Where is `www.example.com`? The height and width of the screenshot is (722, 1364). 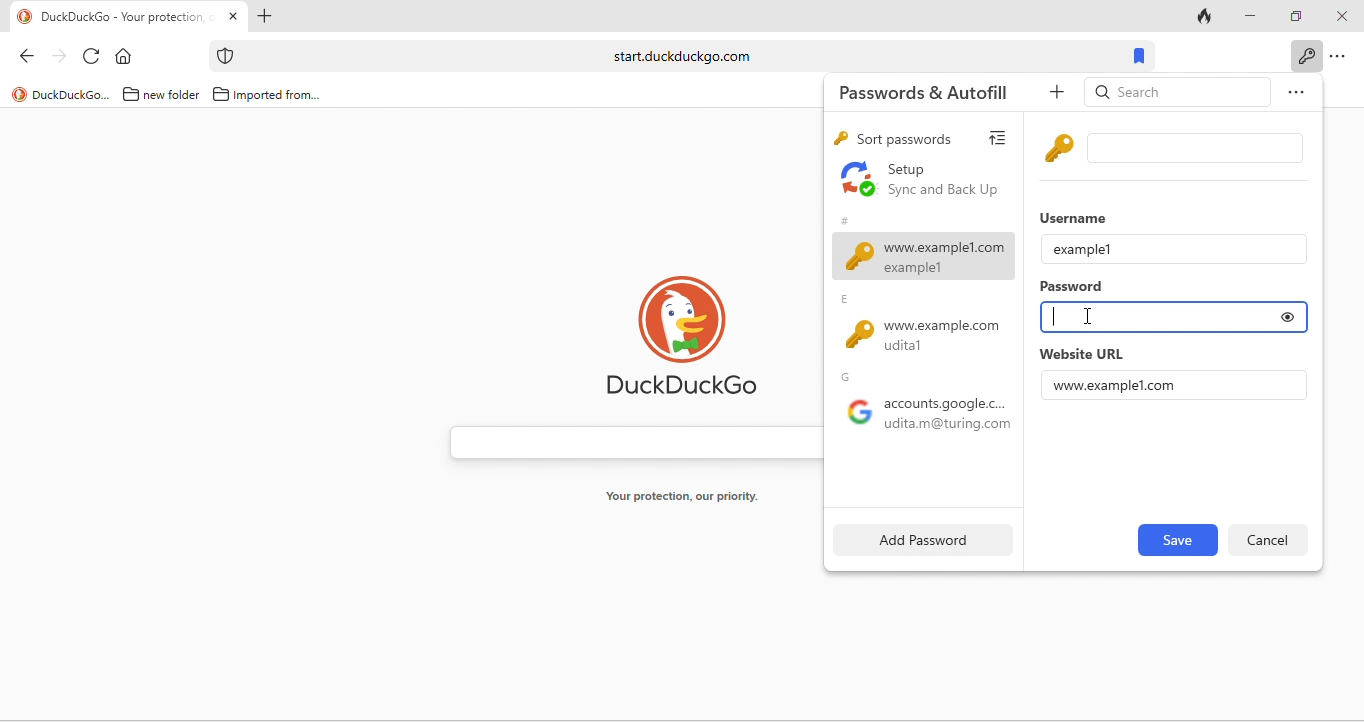 www.example.com is located at coordinates (930, 337).